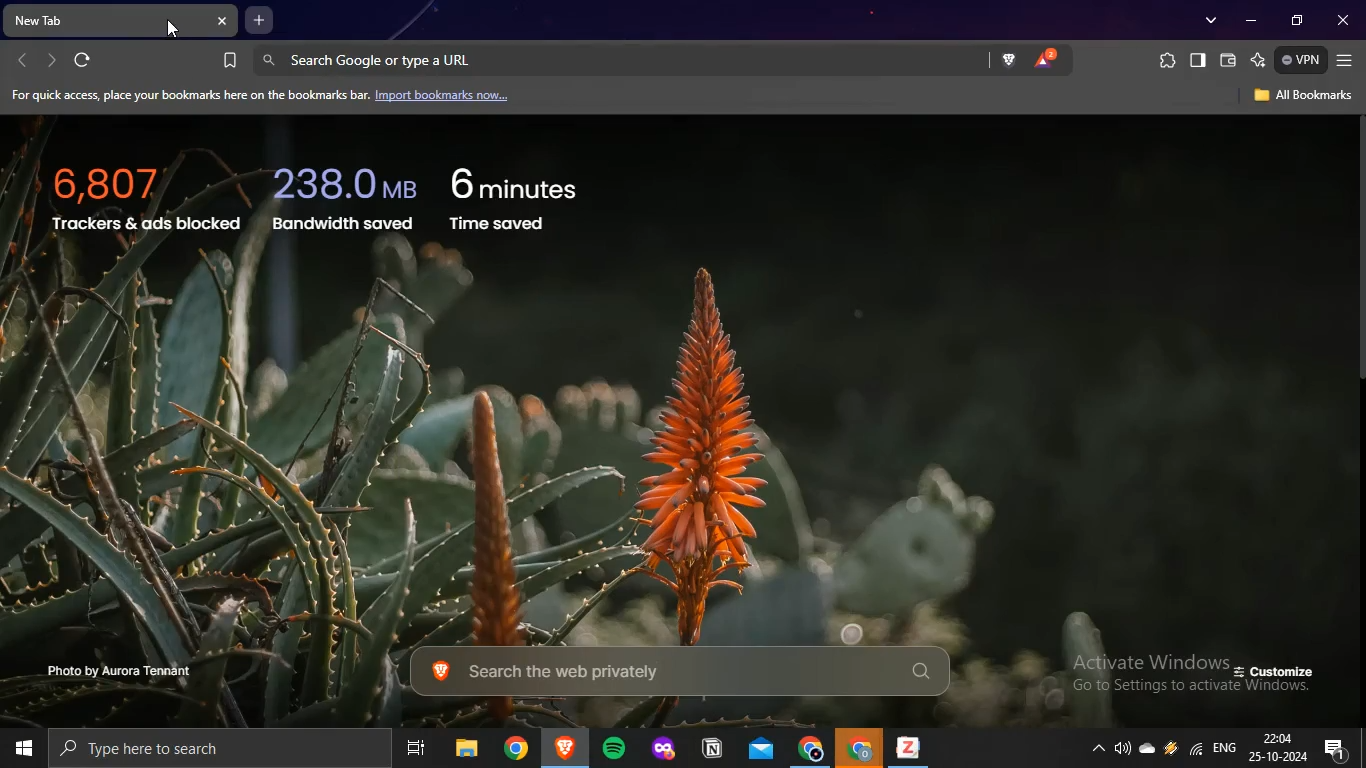 This screenshot has height=768, width=1366. I want to click on google chrome, so click(810, 749).